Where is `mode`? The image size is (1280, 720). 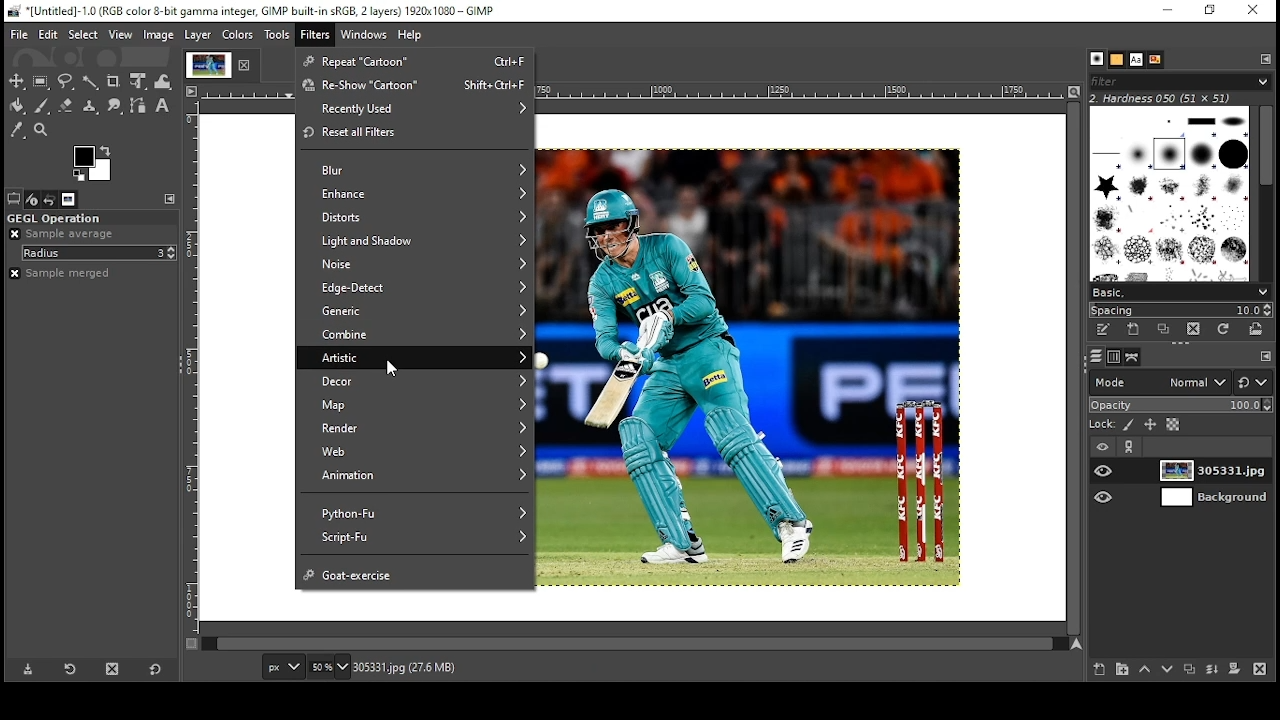 mode is located at coordinates (1161, 382).